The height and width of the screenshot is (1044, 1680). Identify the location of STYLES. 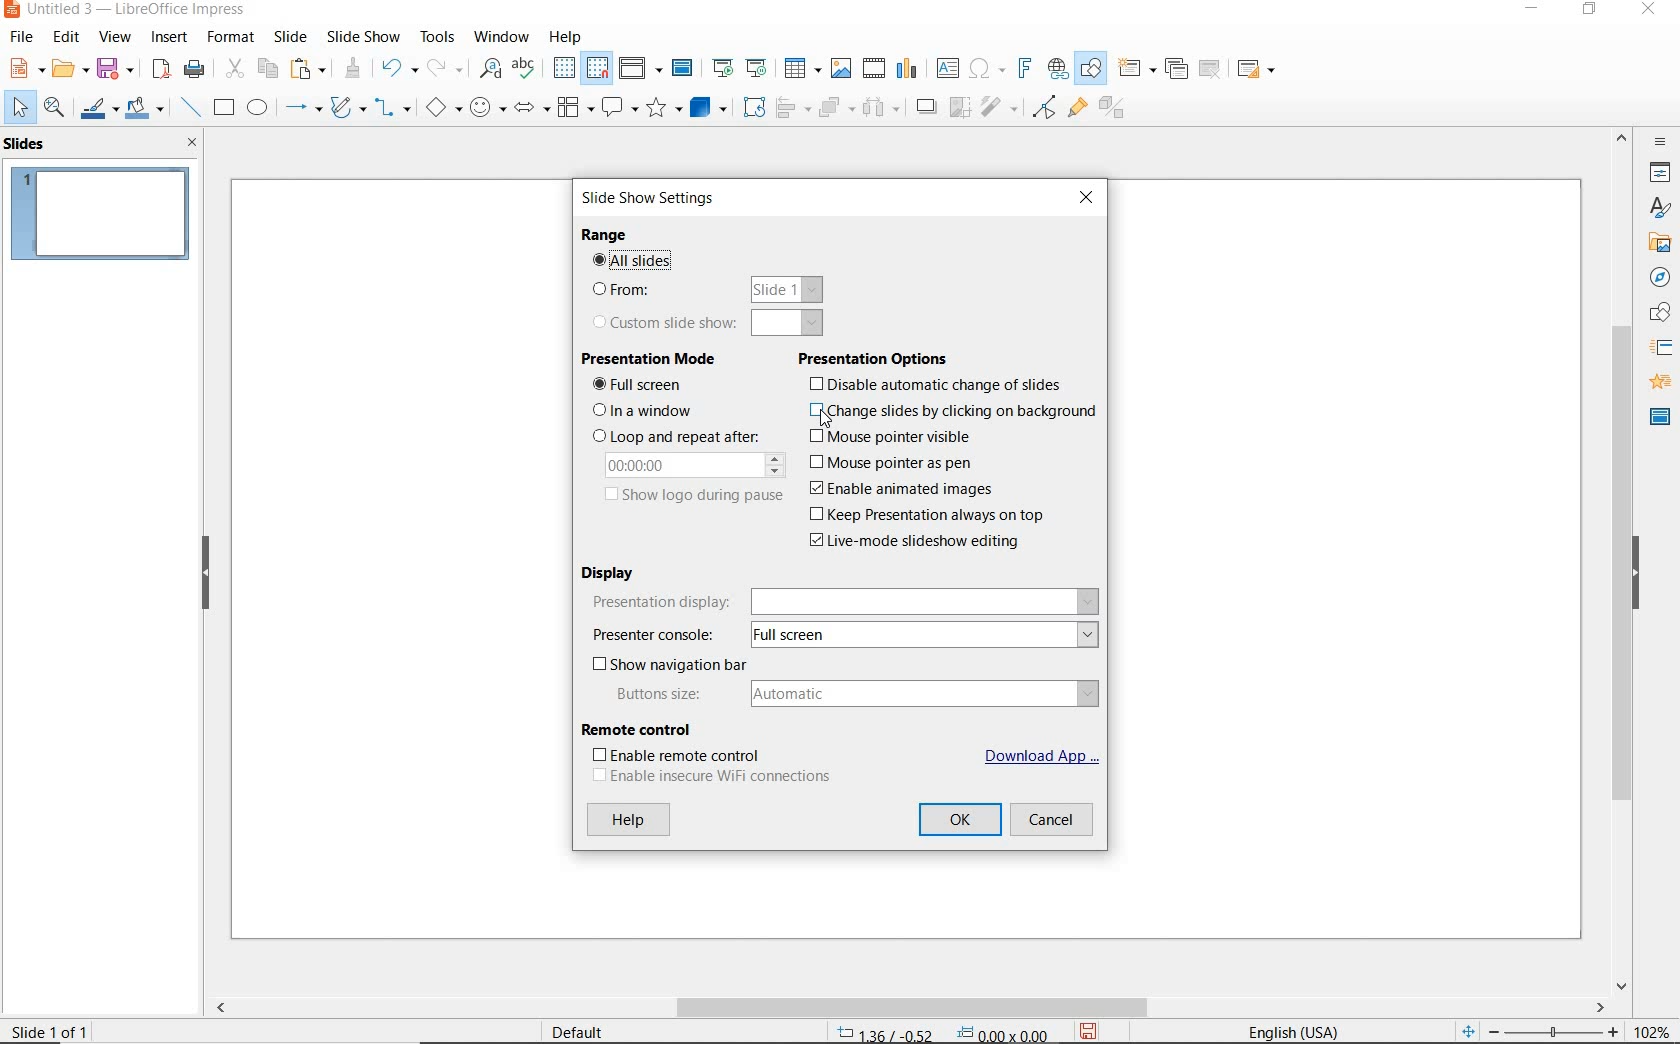
(1659, 209).